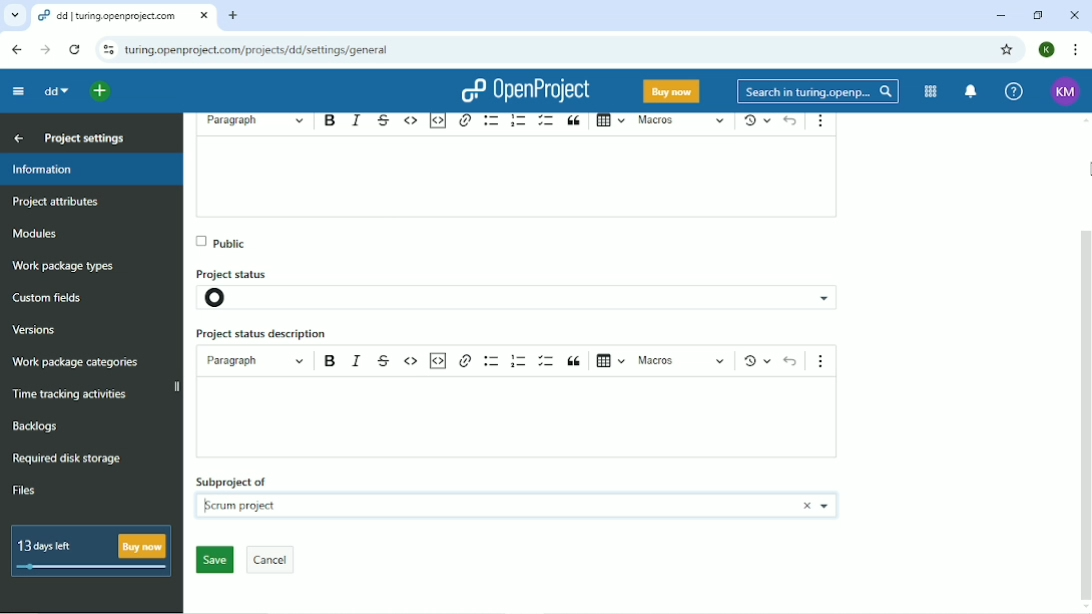  What do you see at coordinates (1081, 362) in the screenshot?
I see `Vertical scrollbar` at bounding box center [1081, 362].